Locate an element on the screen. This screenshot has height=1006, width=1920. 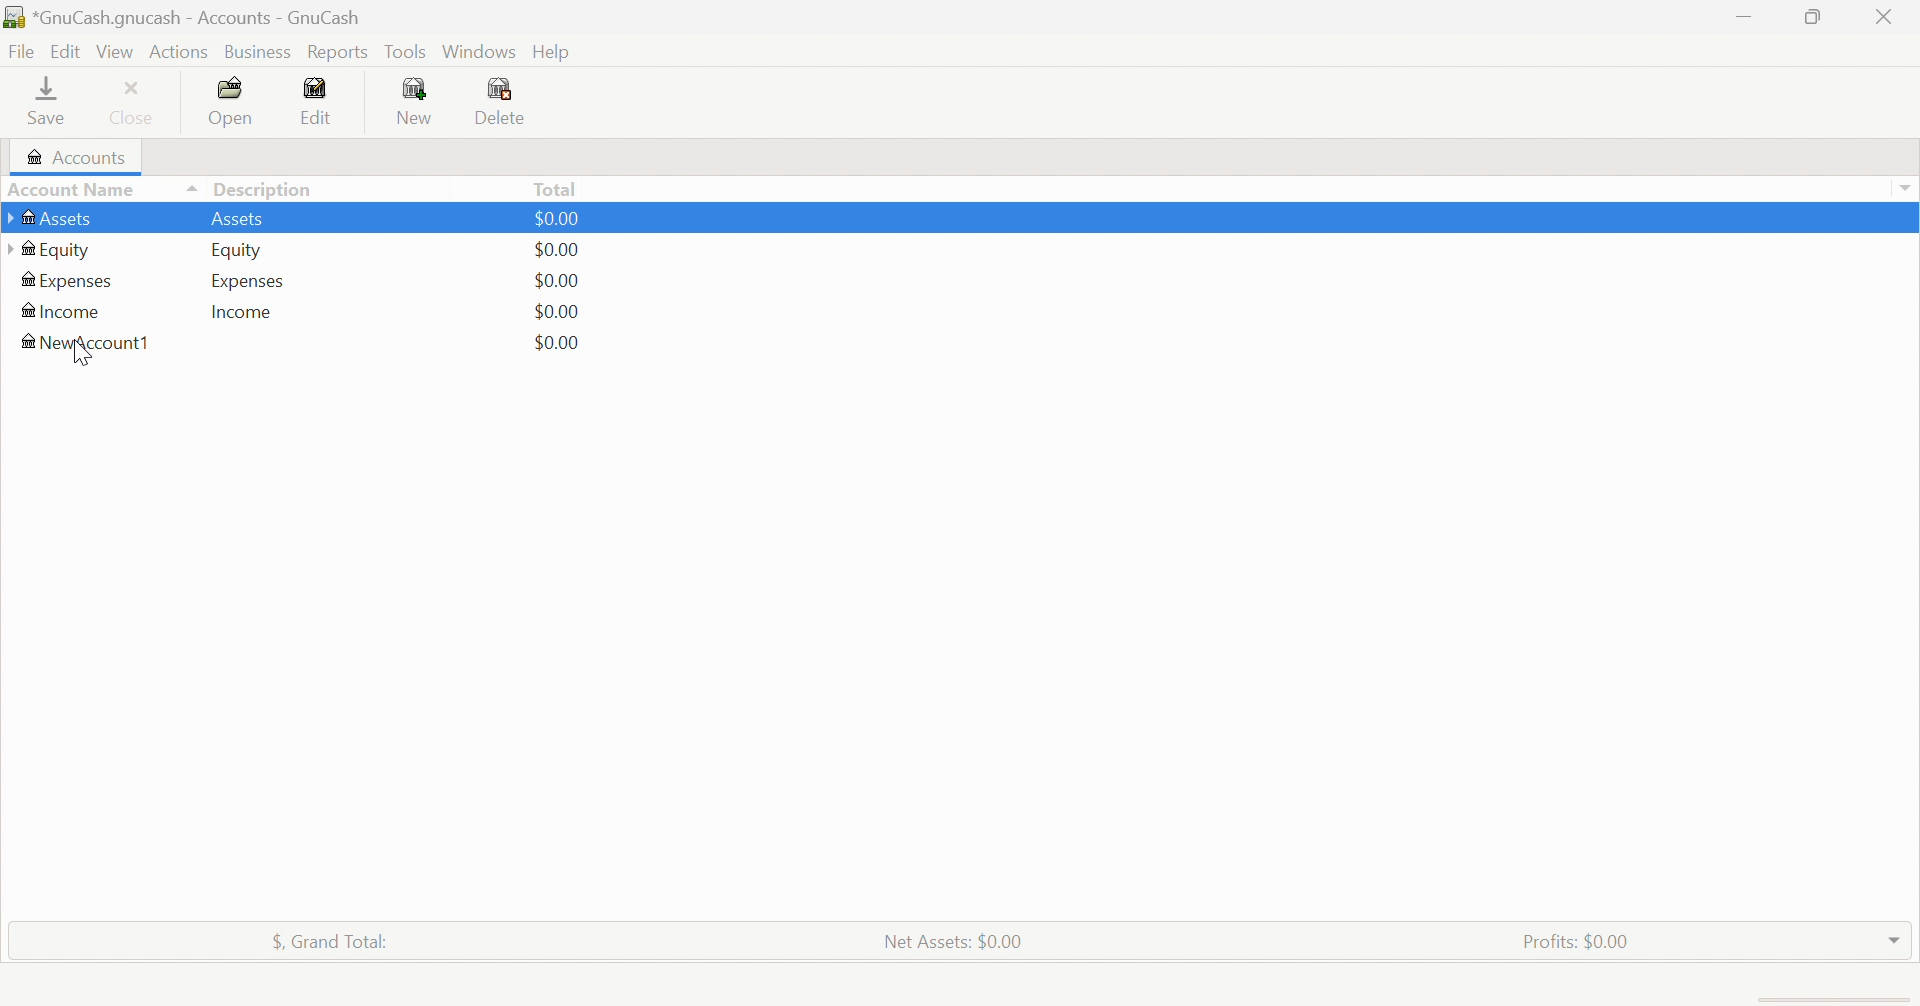
Income is located at coordinates (249, 310).